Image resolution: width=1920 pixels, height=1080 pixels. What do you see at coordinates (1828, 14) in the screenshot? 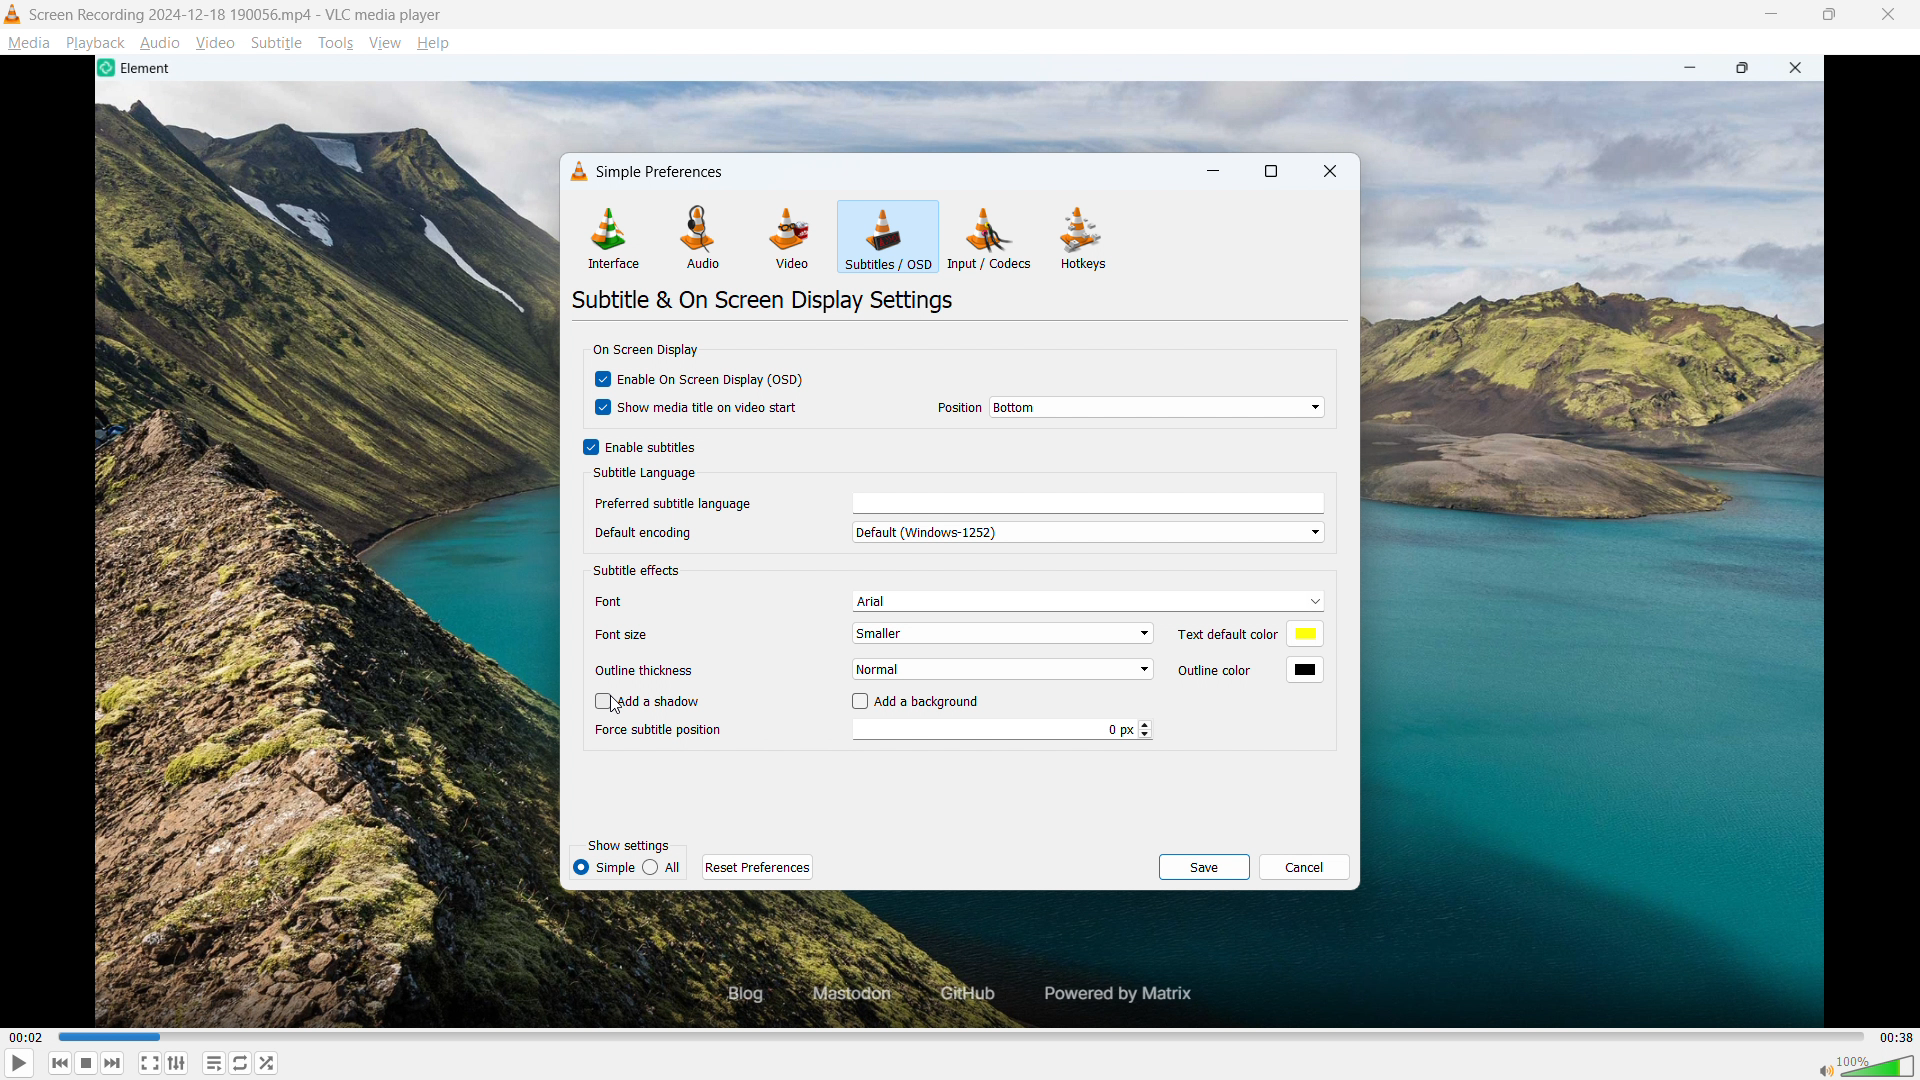
I see `Maximise ` at bounding box center [1828, 14].